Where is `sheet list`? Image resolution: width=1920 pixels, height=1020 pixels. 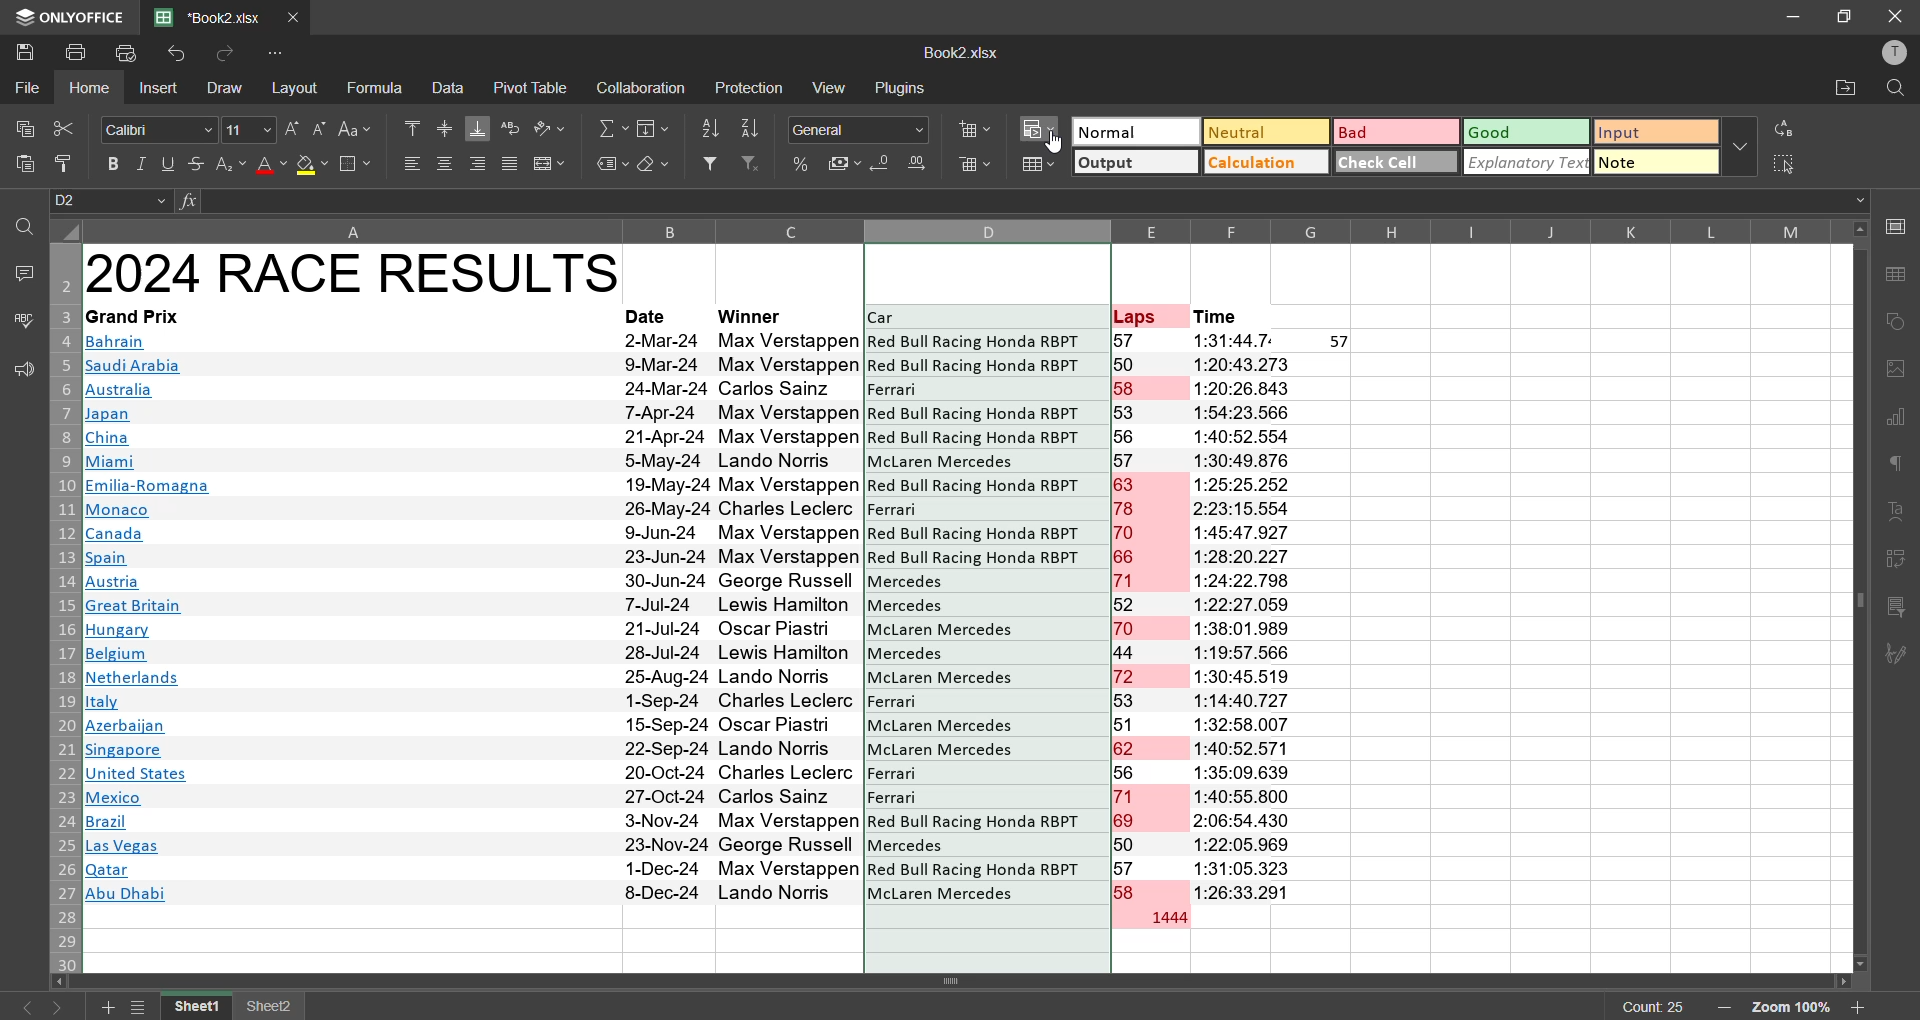 sheet list is located at coordinates (142, 1008).